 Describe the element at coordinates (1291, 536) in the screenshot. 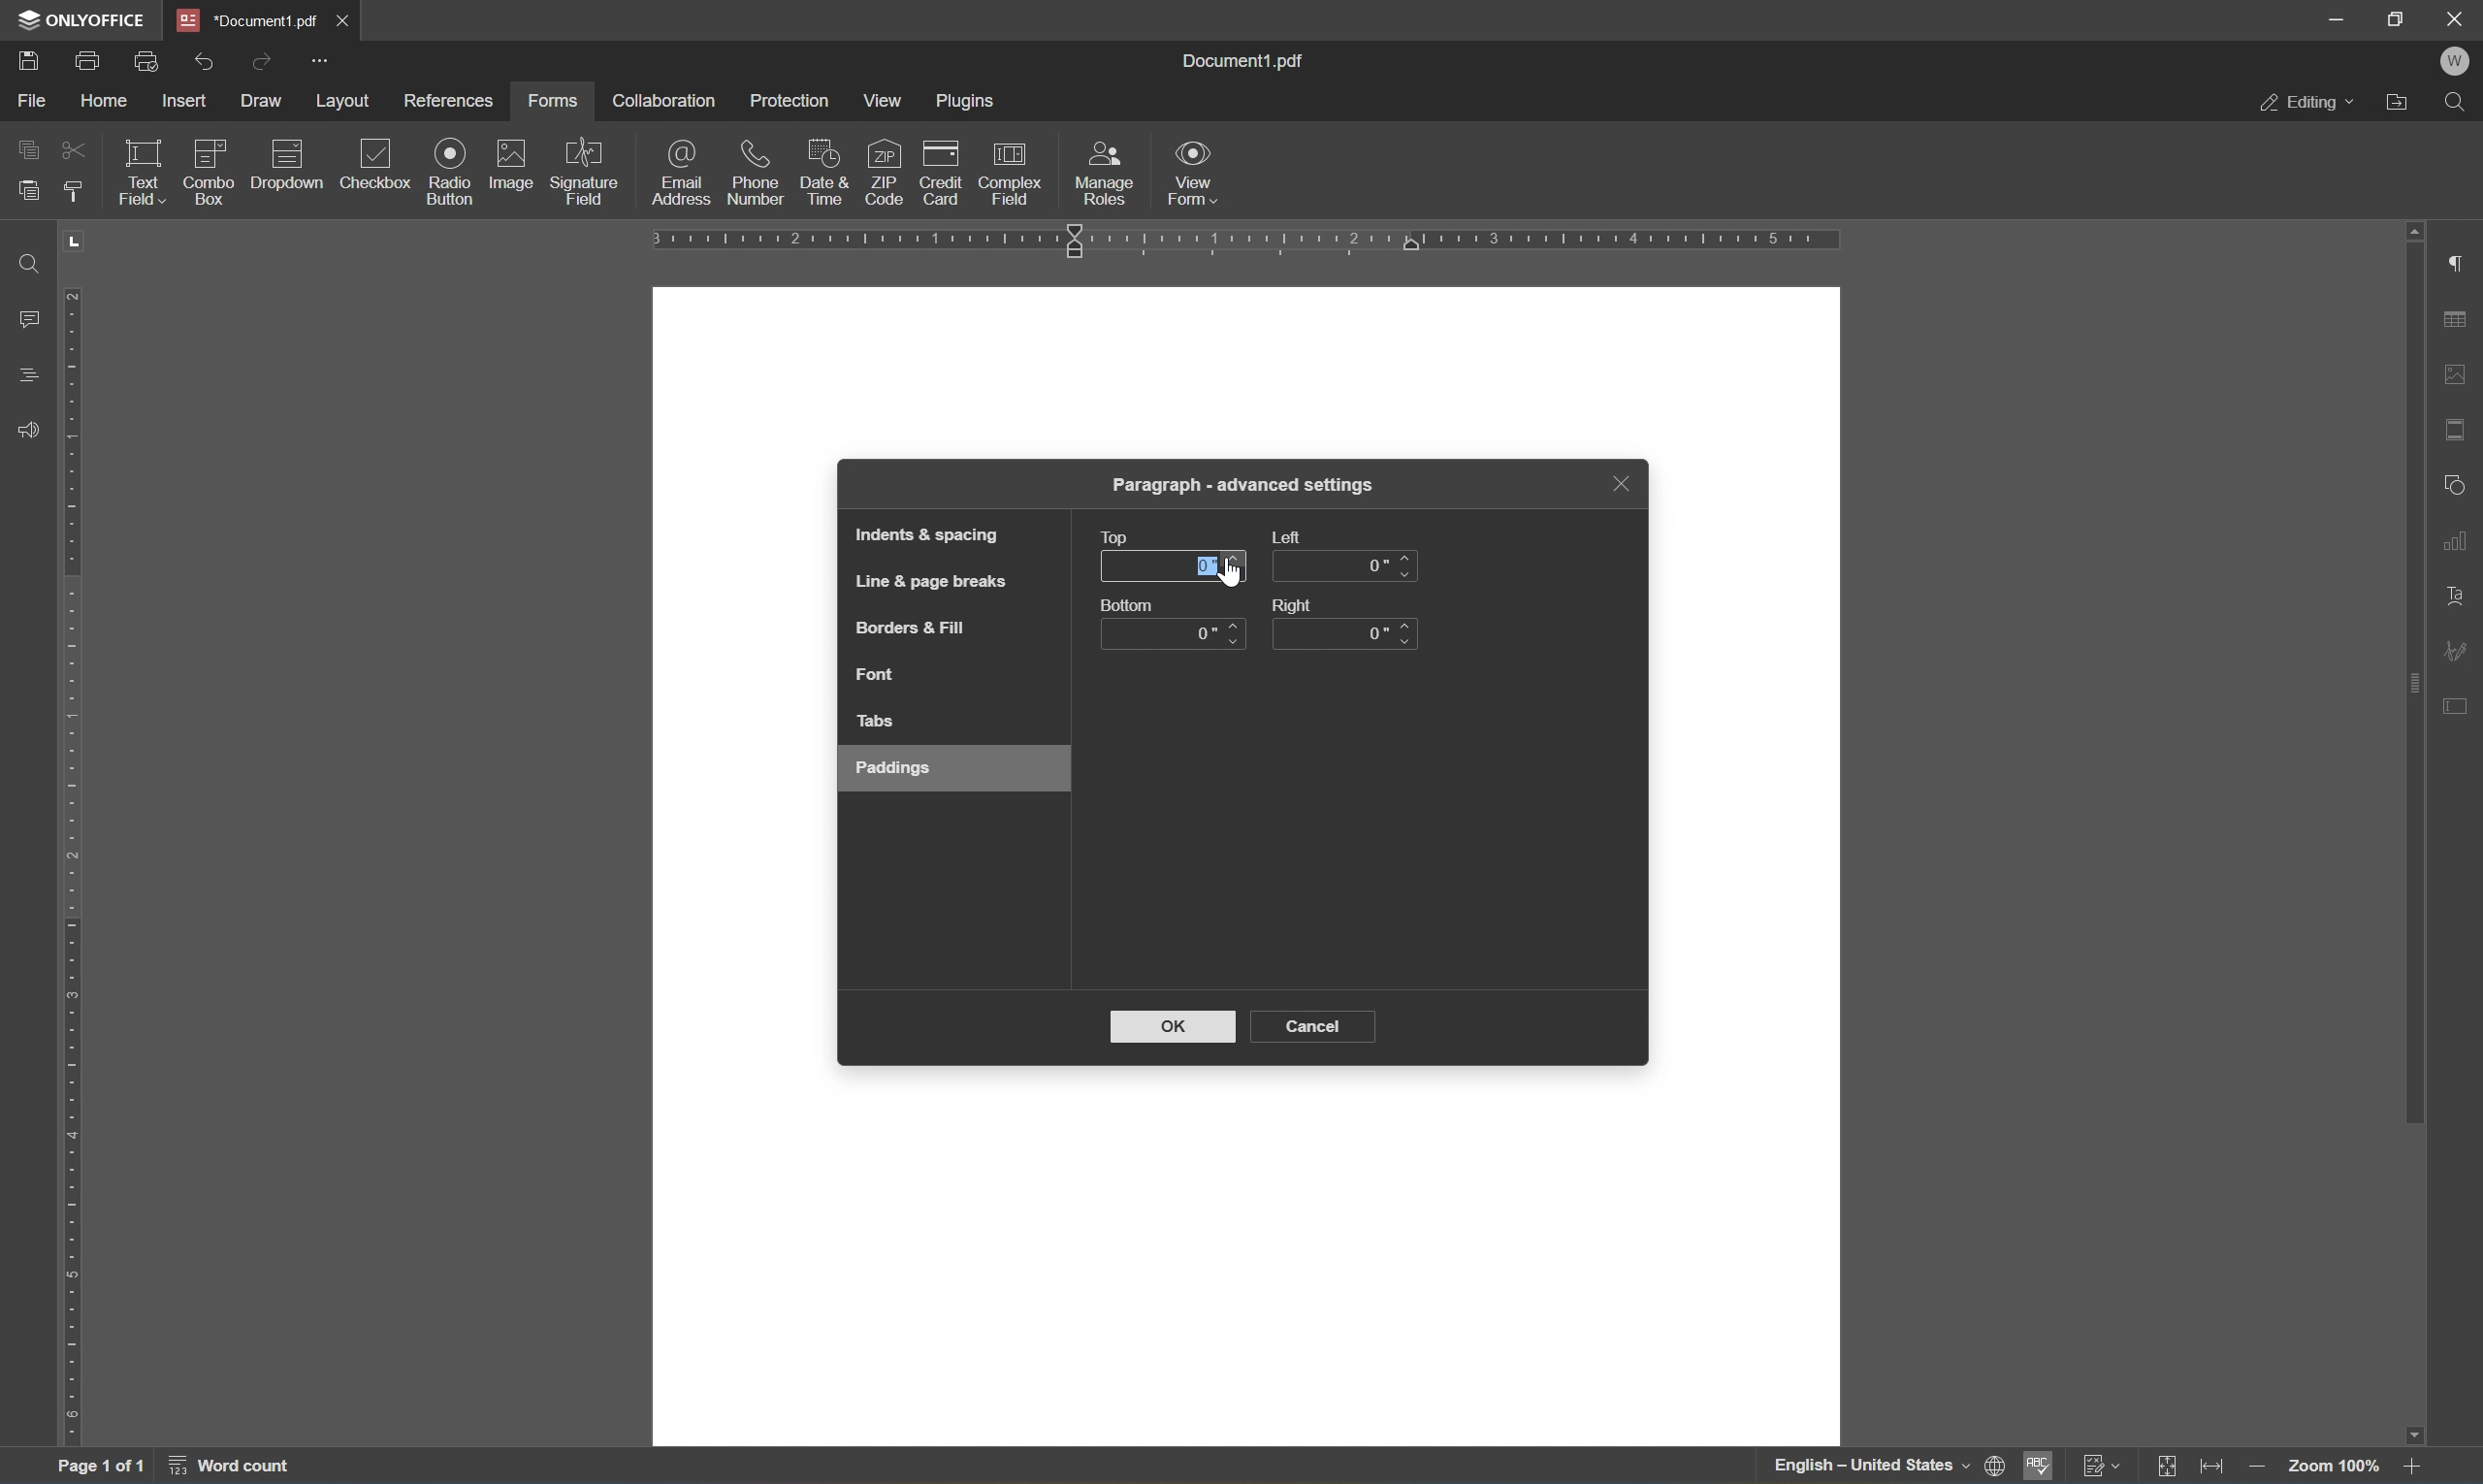

I see `left` at that location.